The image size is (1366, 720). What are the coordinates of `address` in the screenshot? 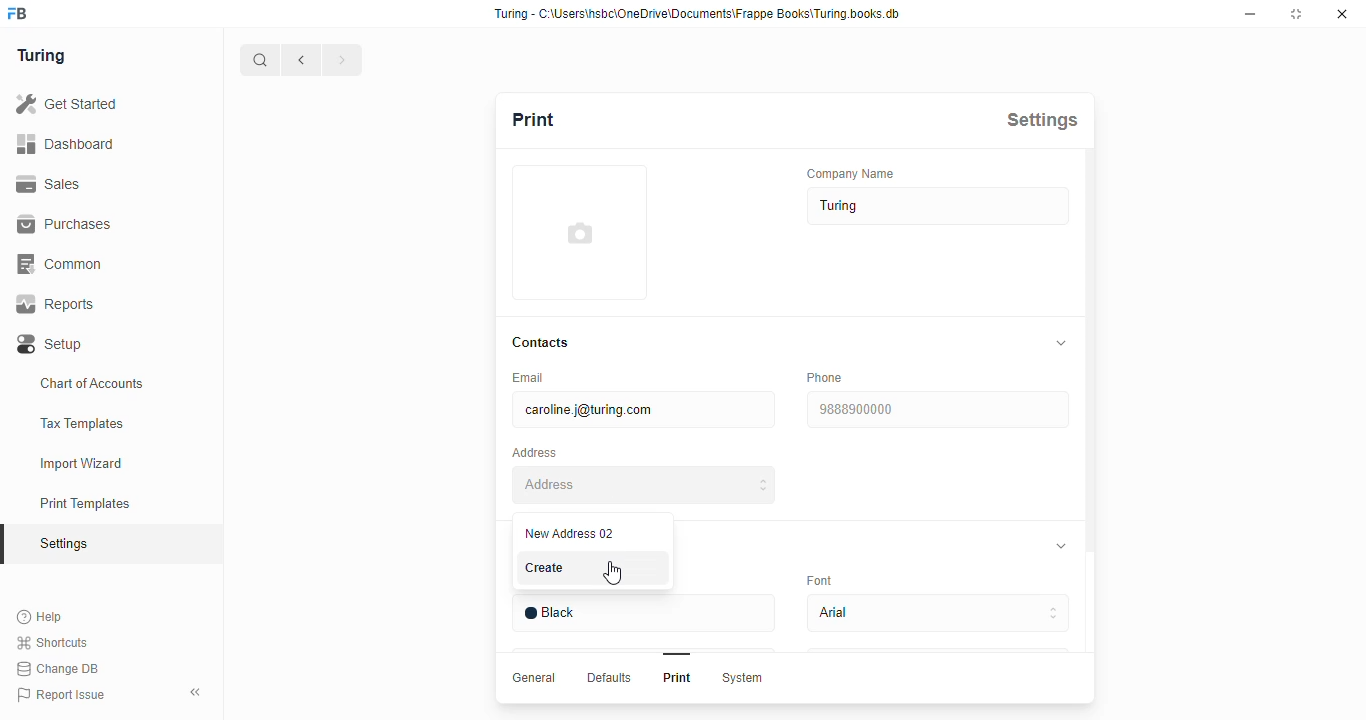 It's located at (643, 485).